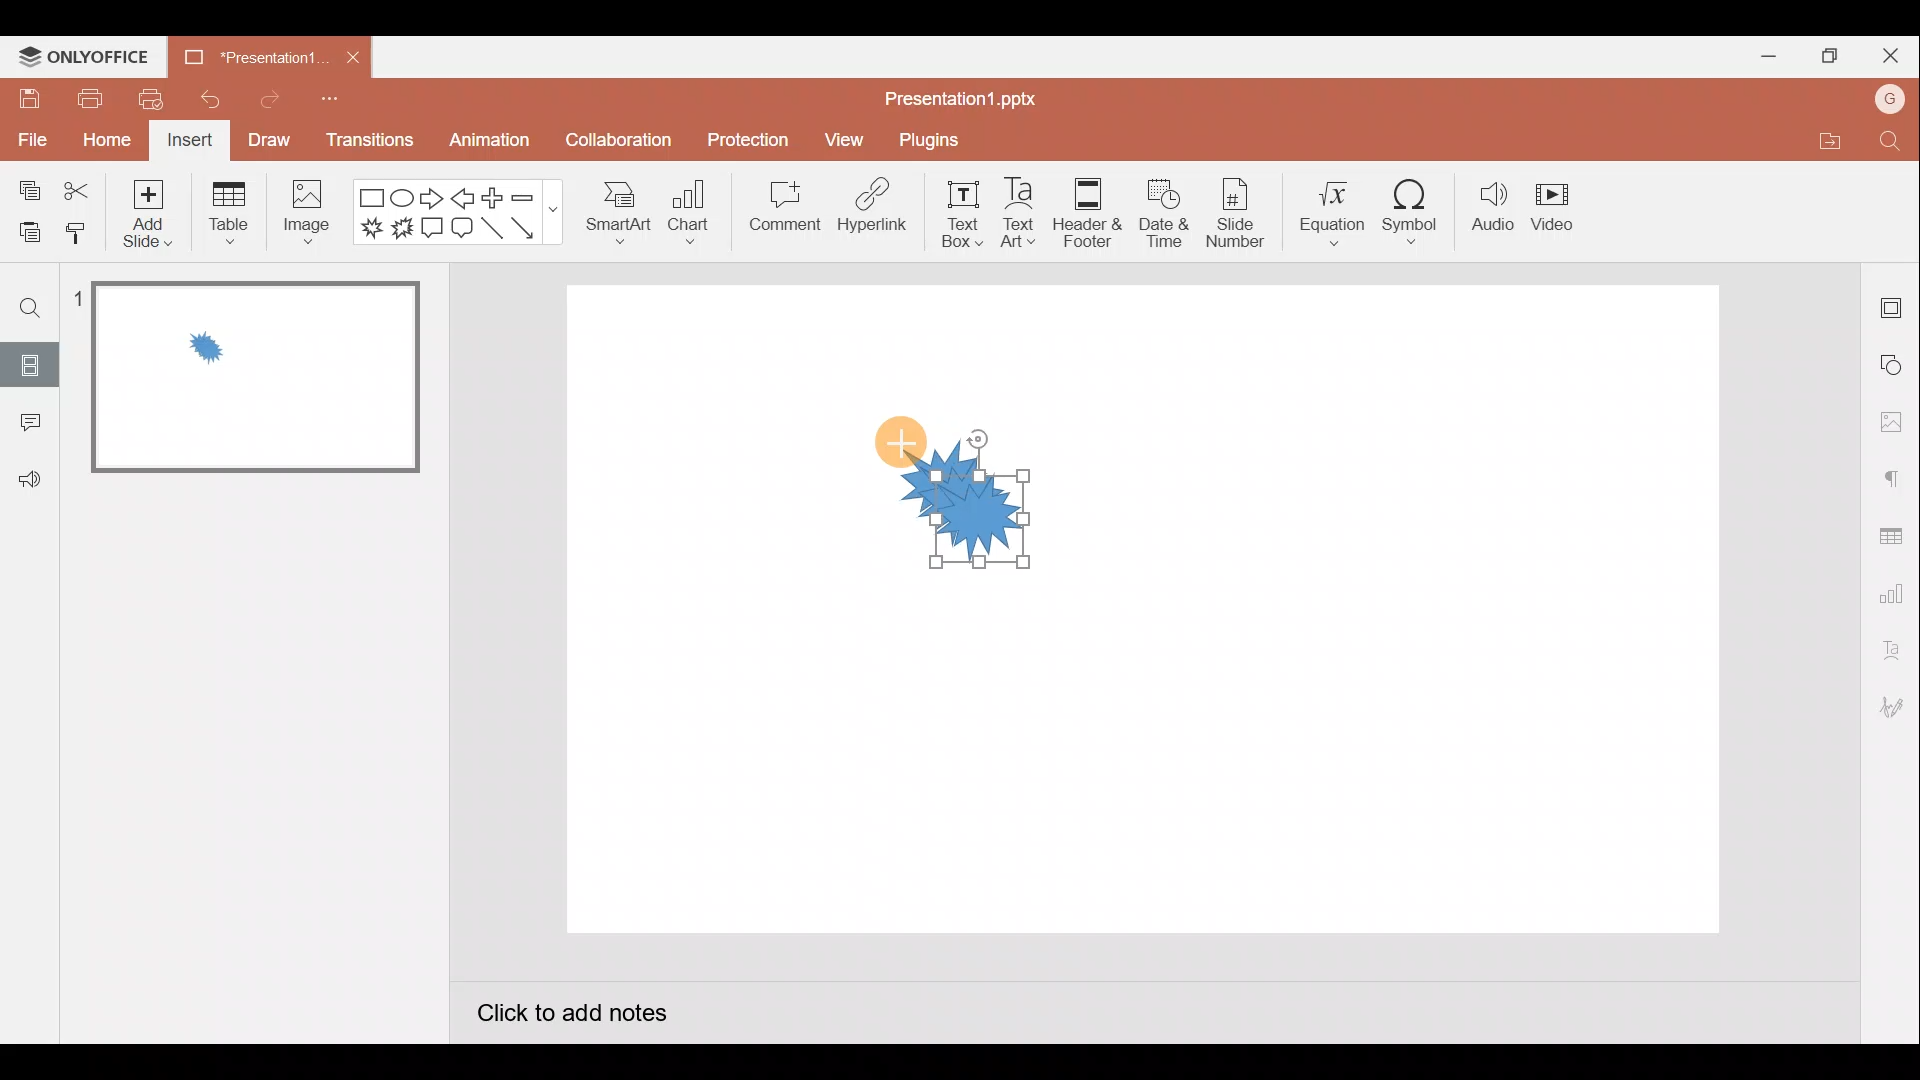 The height and width of the screenshot is (1080, 1920). Describe the element at coordinates (100, 143) in the screenshot. I see `Home` at that location.